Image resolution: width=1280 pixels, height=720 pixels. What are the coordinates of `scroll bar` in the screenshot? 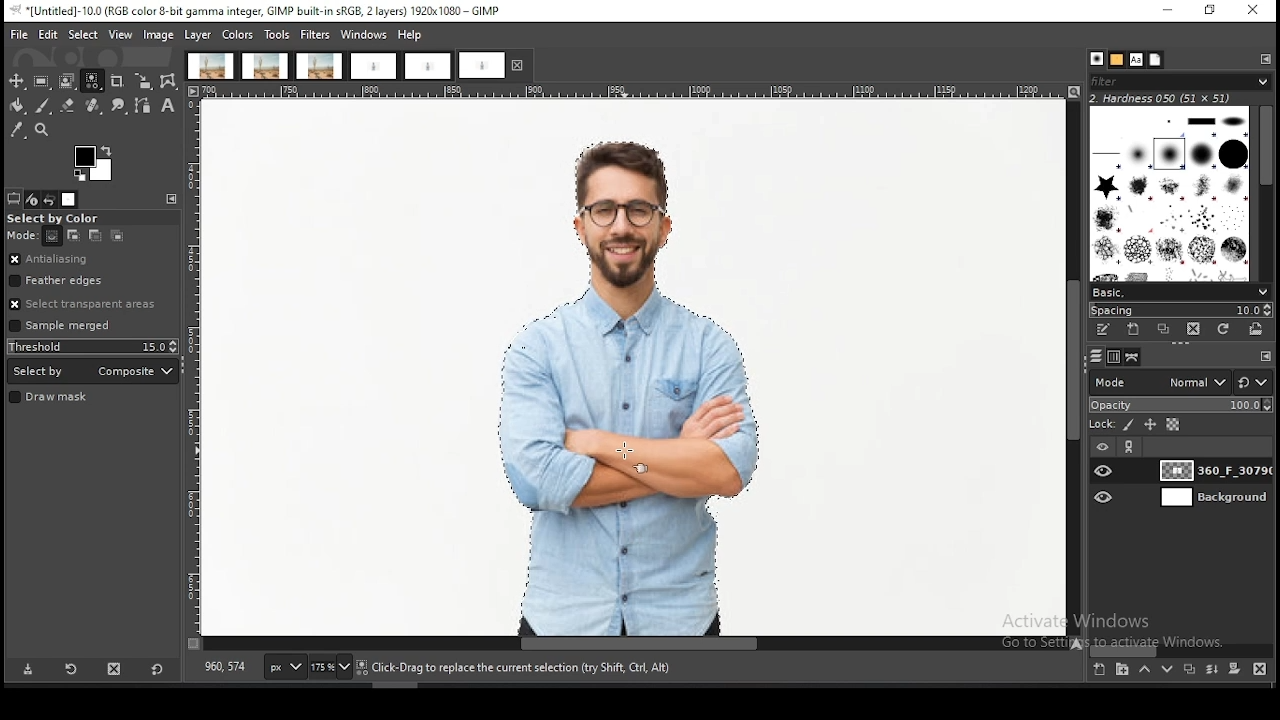 It's located at (1264, 194).